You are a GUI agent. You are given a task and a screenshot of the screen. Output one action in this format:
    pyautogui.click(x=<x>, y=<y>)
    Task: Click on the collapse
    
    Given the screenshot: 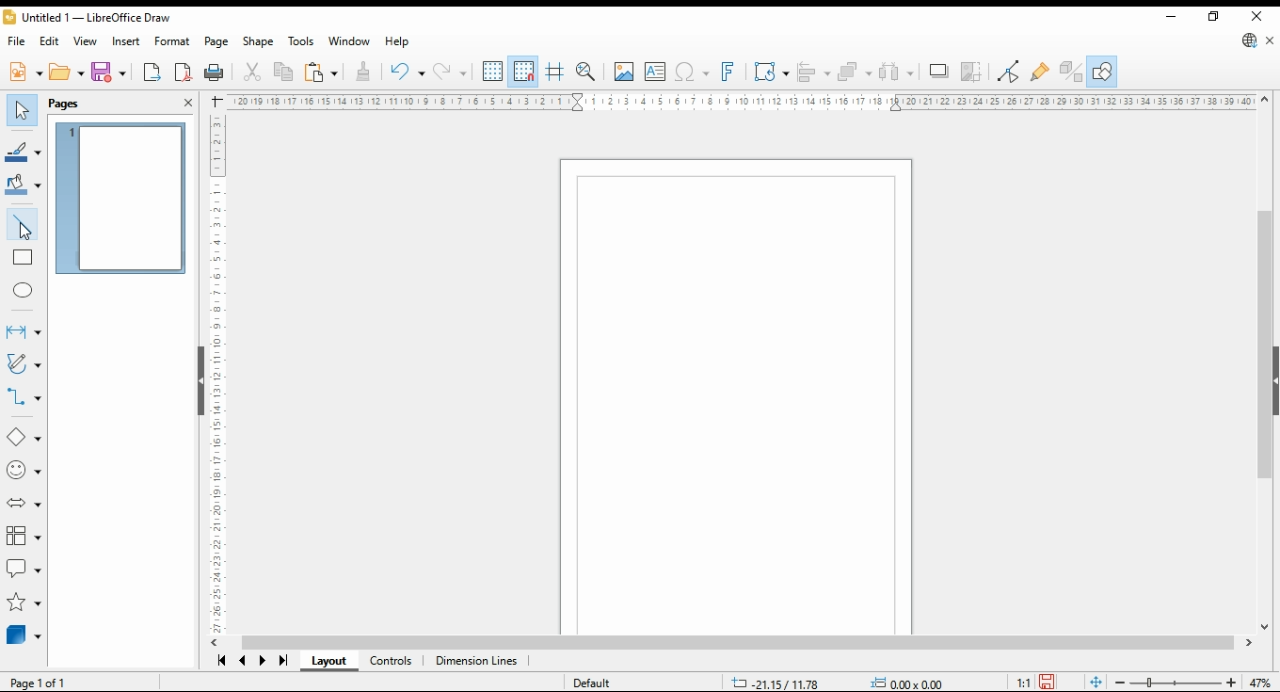 What is the action you would take?
    pyautogui.click(x=1274, y=379)
    